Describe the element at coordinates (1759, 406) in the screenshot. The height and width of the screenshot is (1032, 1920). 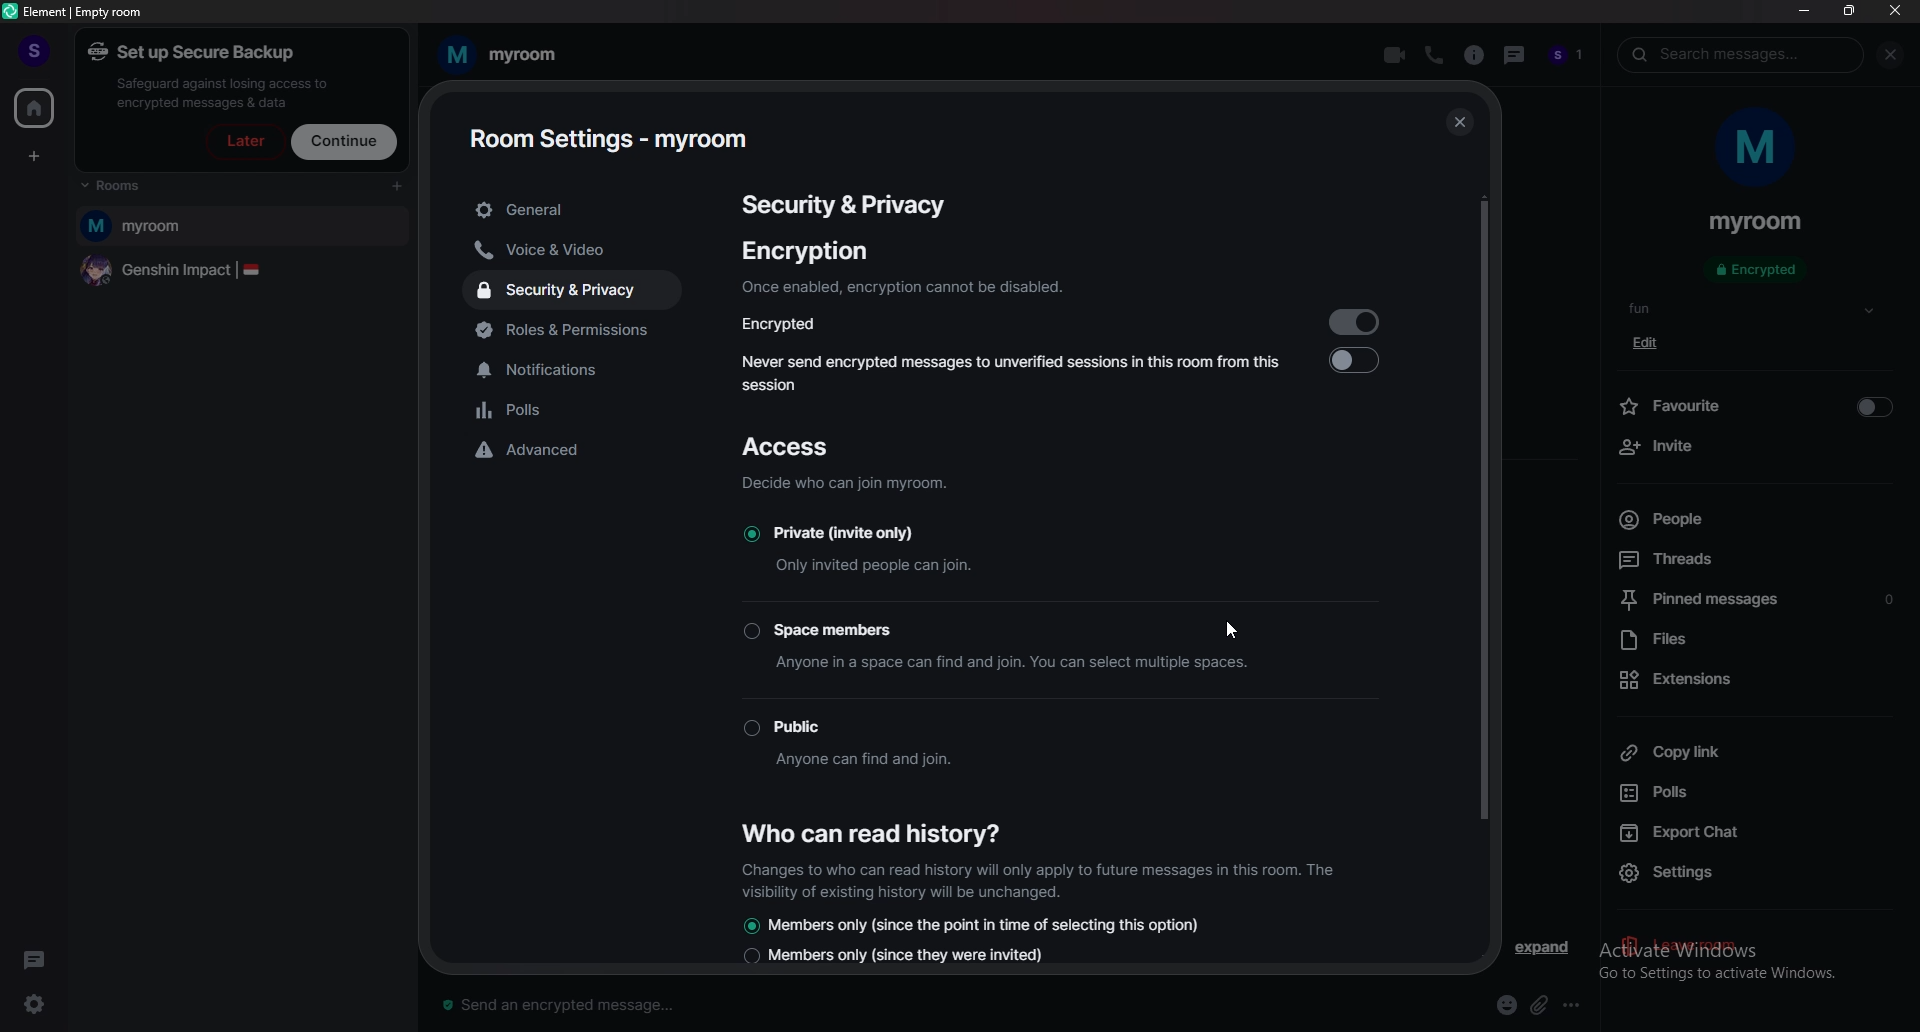
I see `favourite` at that location.